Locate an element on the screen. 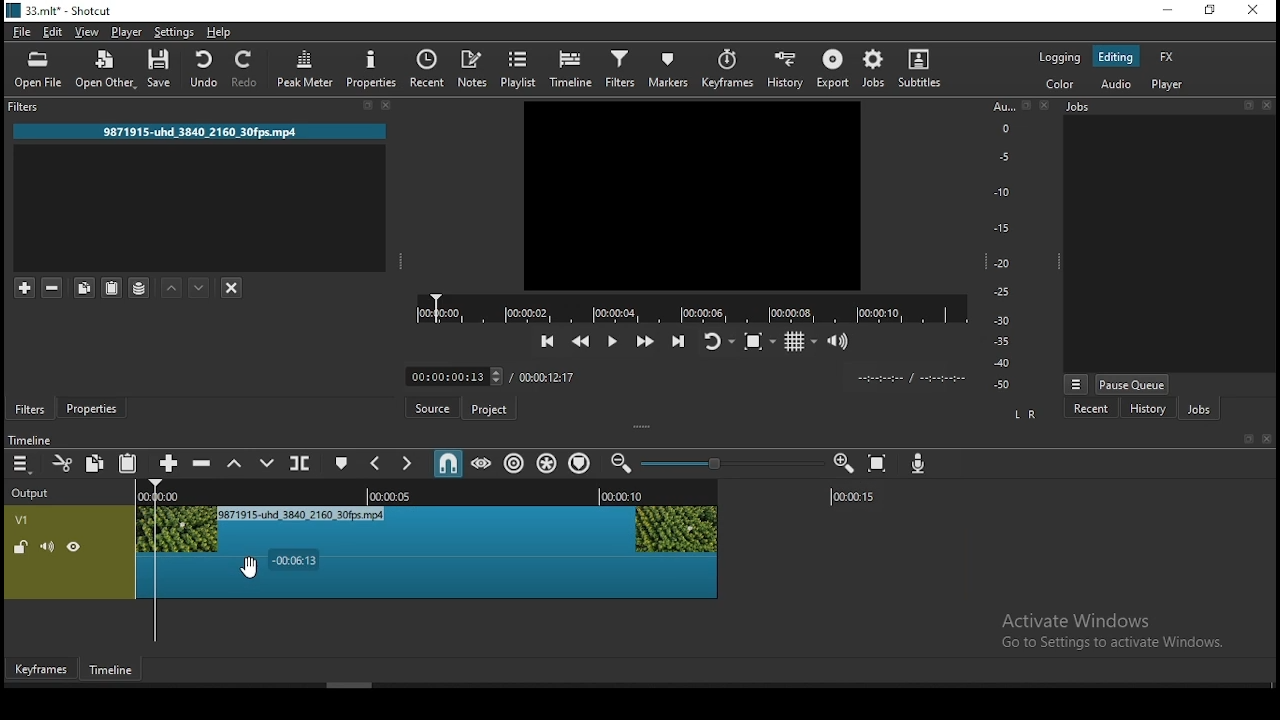 This screenshot has height=720, width=1280. split at playhead is located at coordinates (431, 67).